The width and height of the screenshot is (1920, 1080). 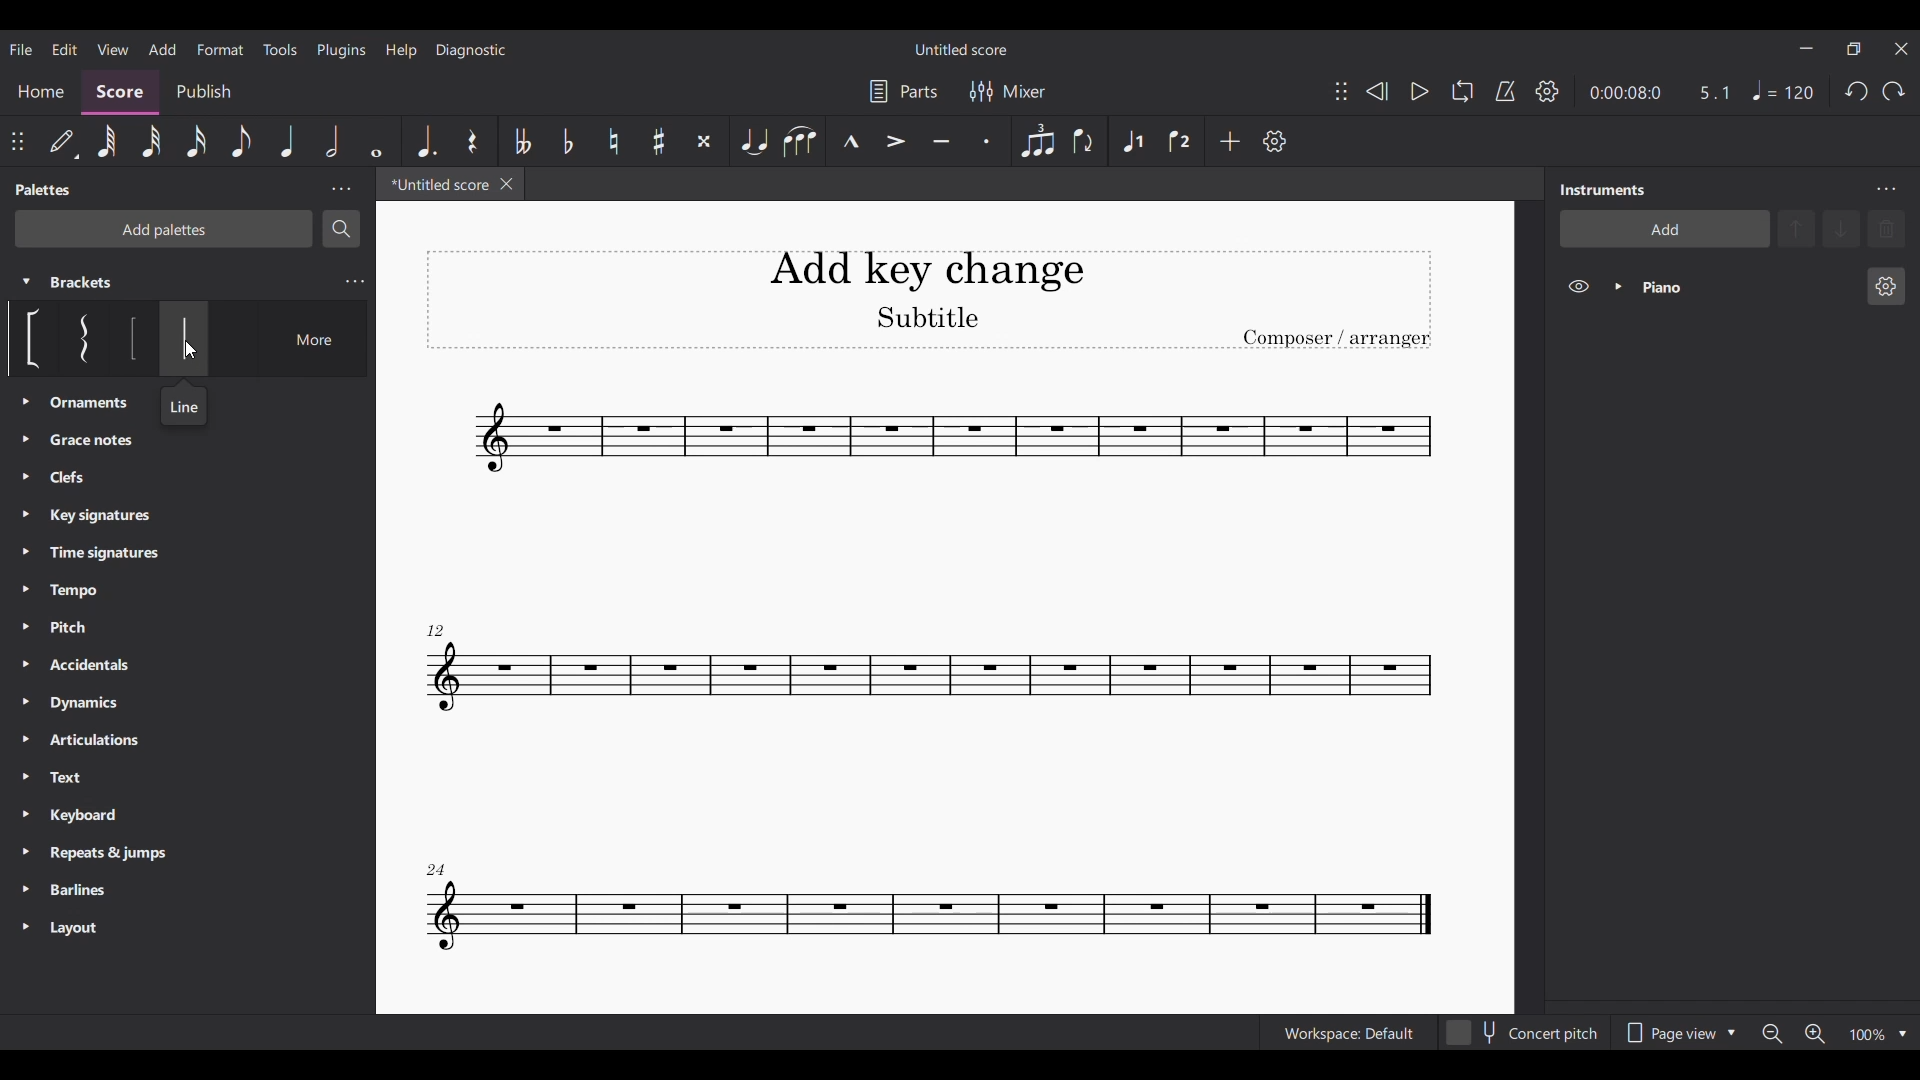 What do you see at coordinates (1420, 91) in the screenshot?
I see `Play` at bounding box center [1420, 91].